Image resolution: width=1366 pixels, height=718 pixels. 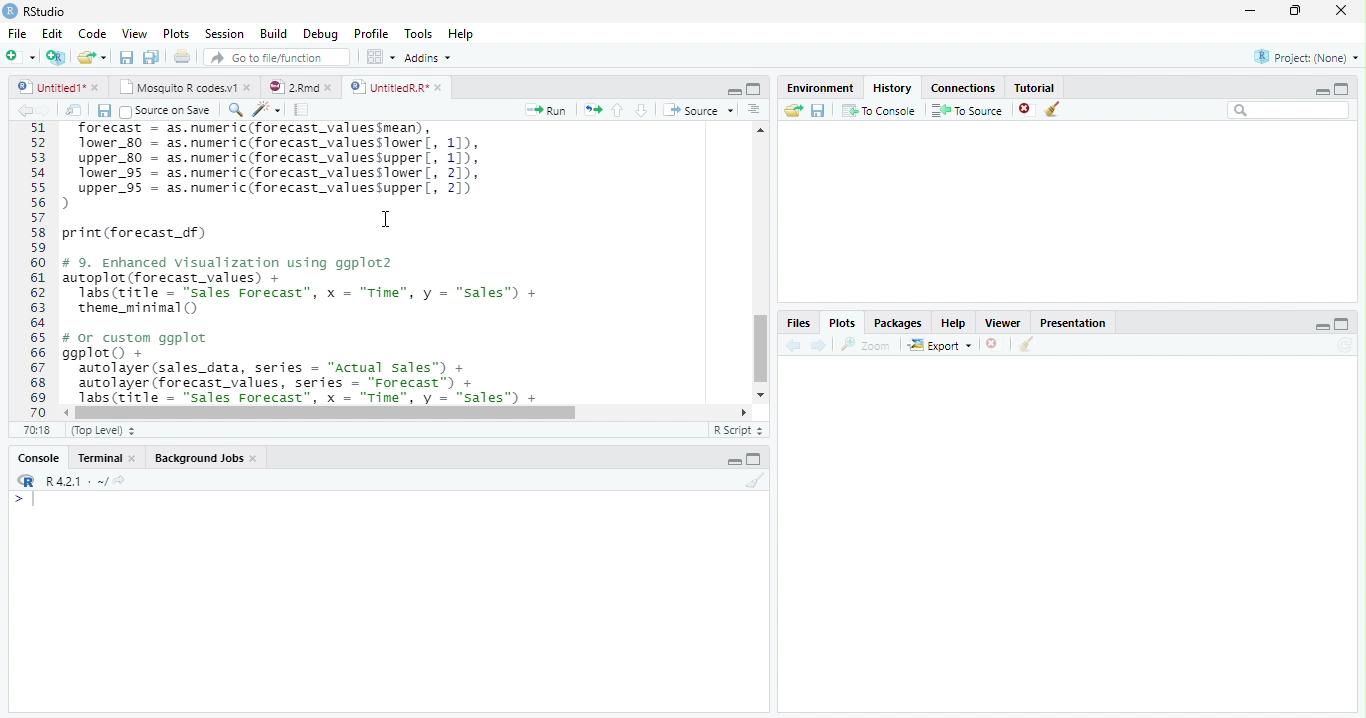 What do you see at coordinates (940, 345) in the screenshot?
I see `Export` at bounding box center [940, 345].